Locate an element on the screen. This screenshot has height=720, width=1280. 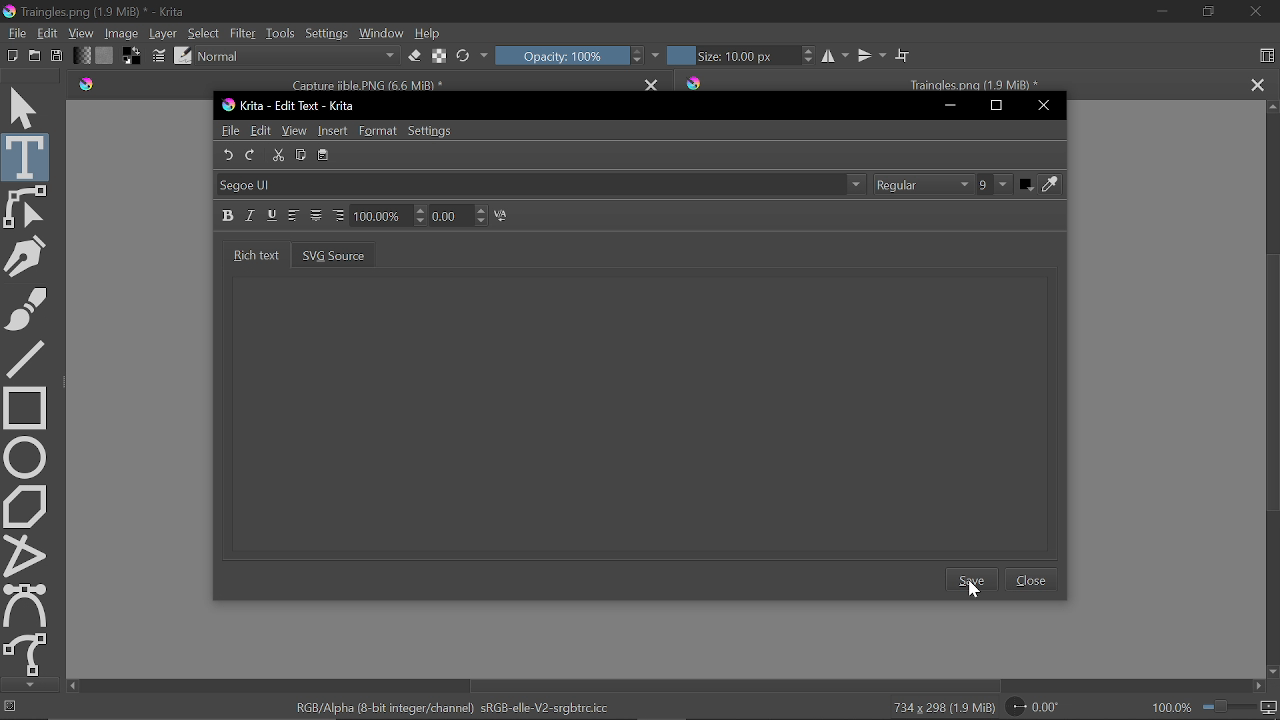
Restore down is located at coordinates (1210, 12).